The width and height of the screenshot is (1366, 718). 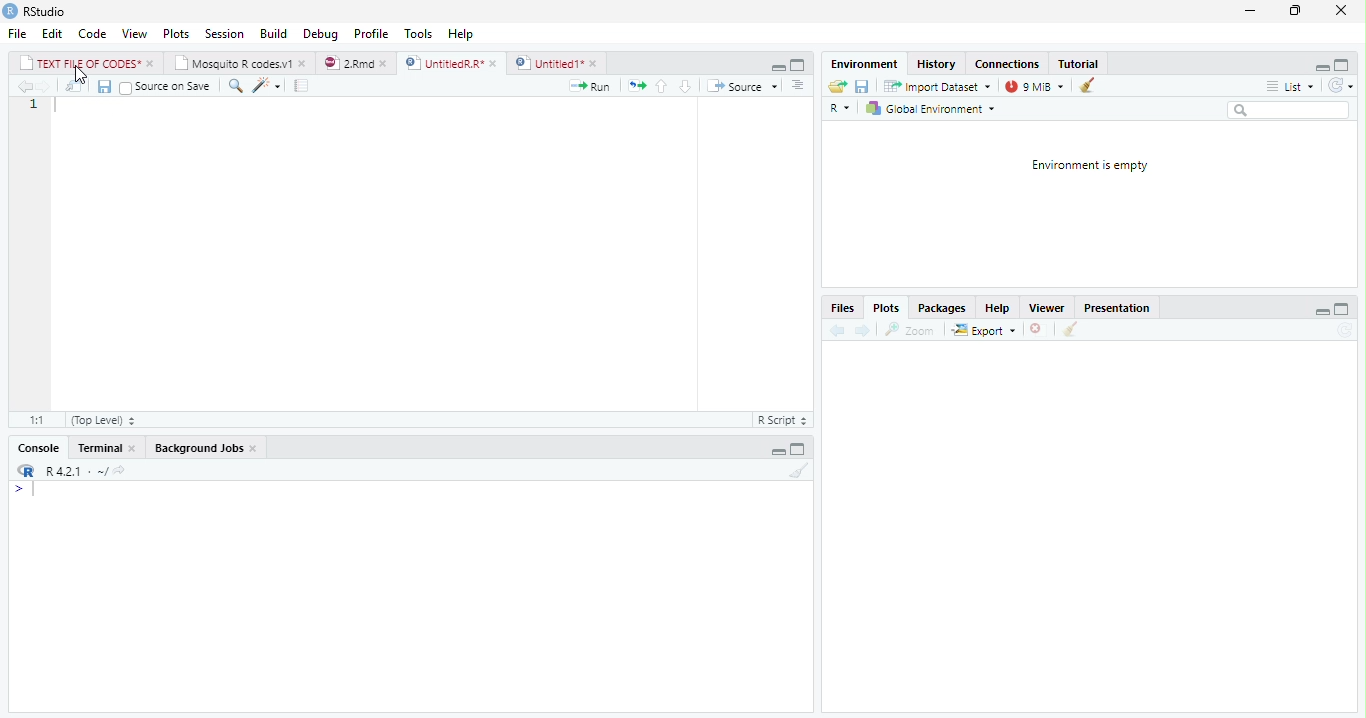 What do you see at coordinates (244, 64) in the screenshot?
I see `Mosautto & cosesy` at bounding box center [244, 64].